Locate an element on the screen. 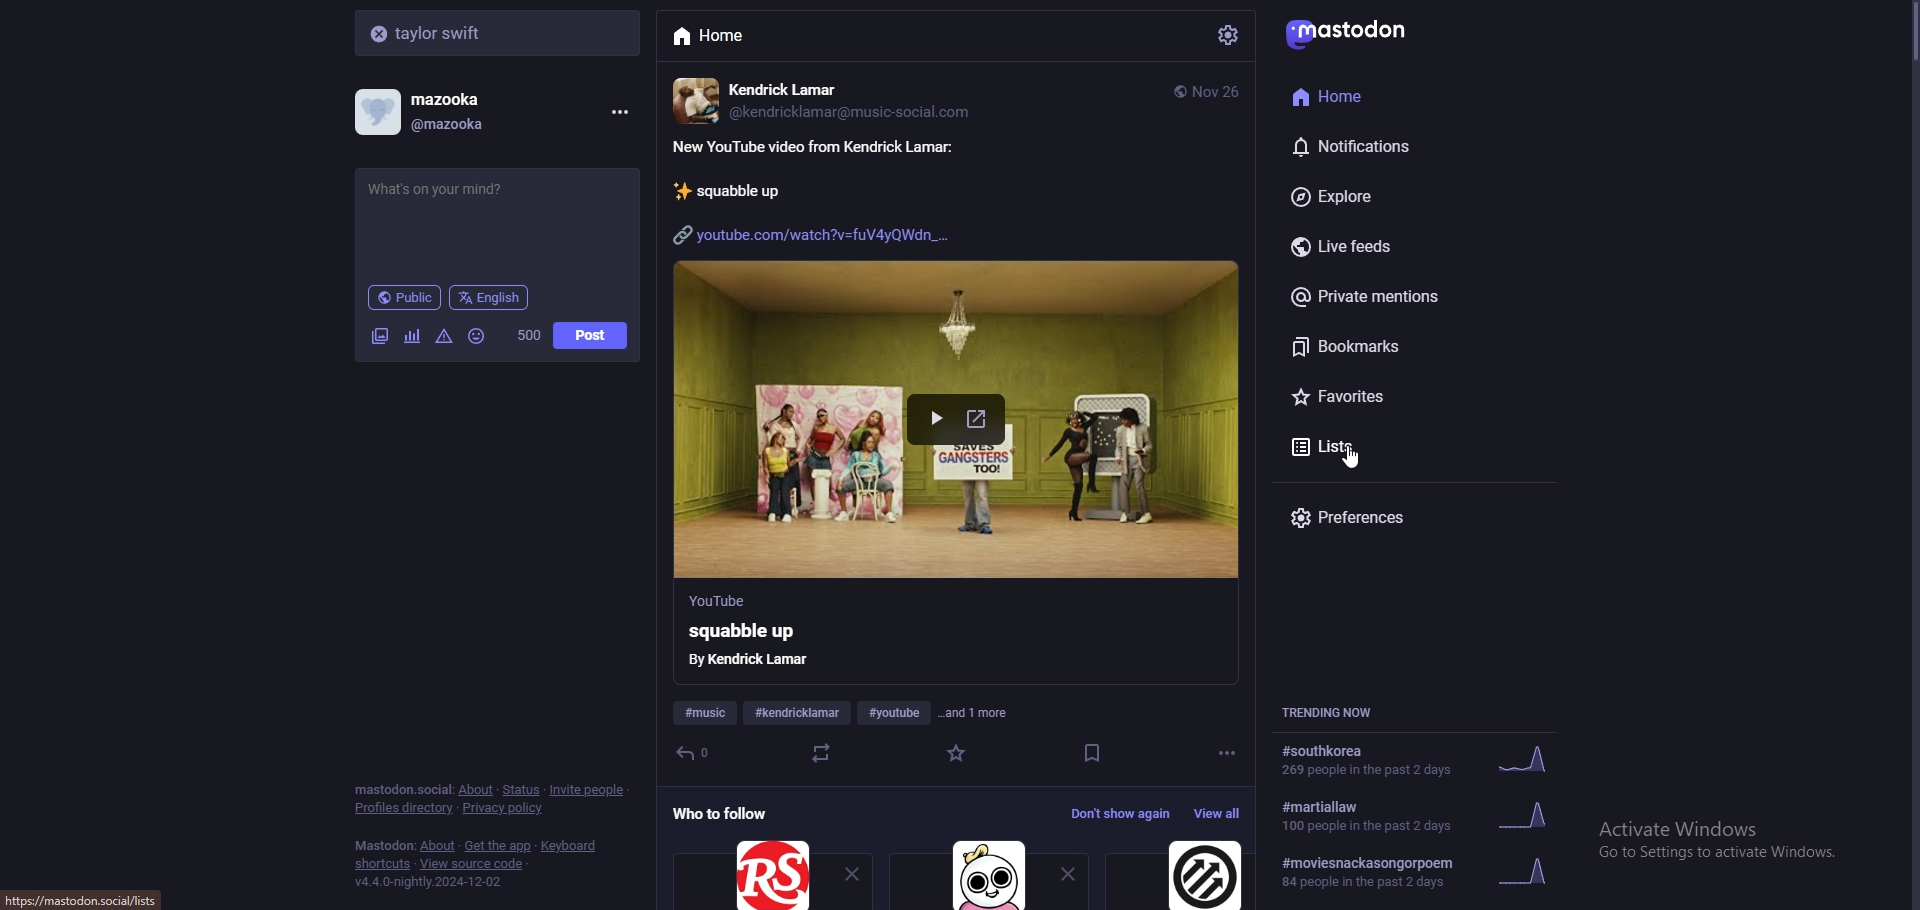 The height and width of the screenshot is (910, 1920). menu is located at coordinates (616, 112).